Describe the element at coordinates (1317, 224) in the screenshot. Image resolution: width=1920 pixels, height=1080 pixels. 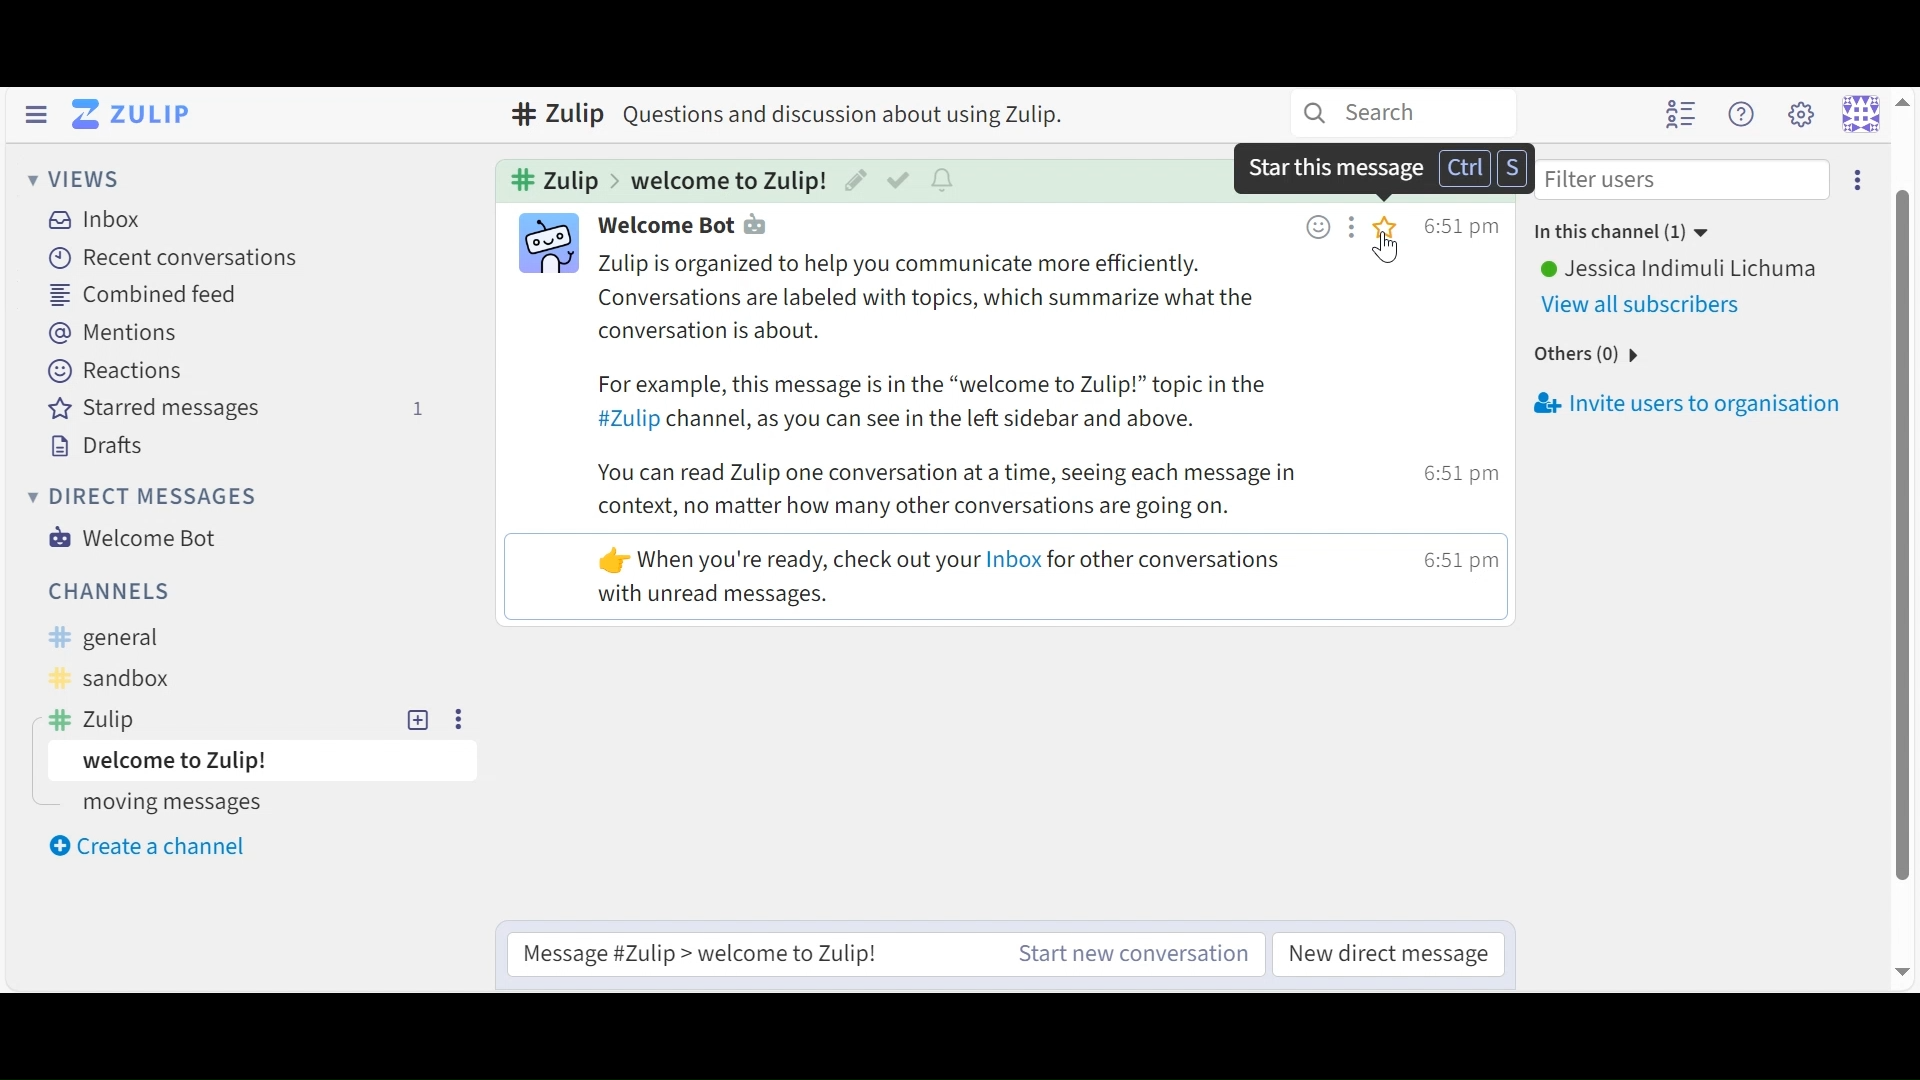
I see `Add emoji reaction` at that location.